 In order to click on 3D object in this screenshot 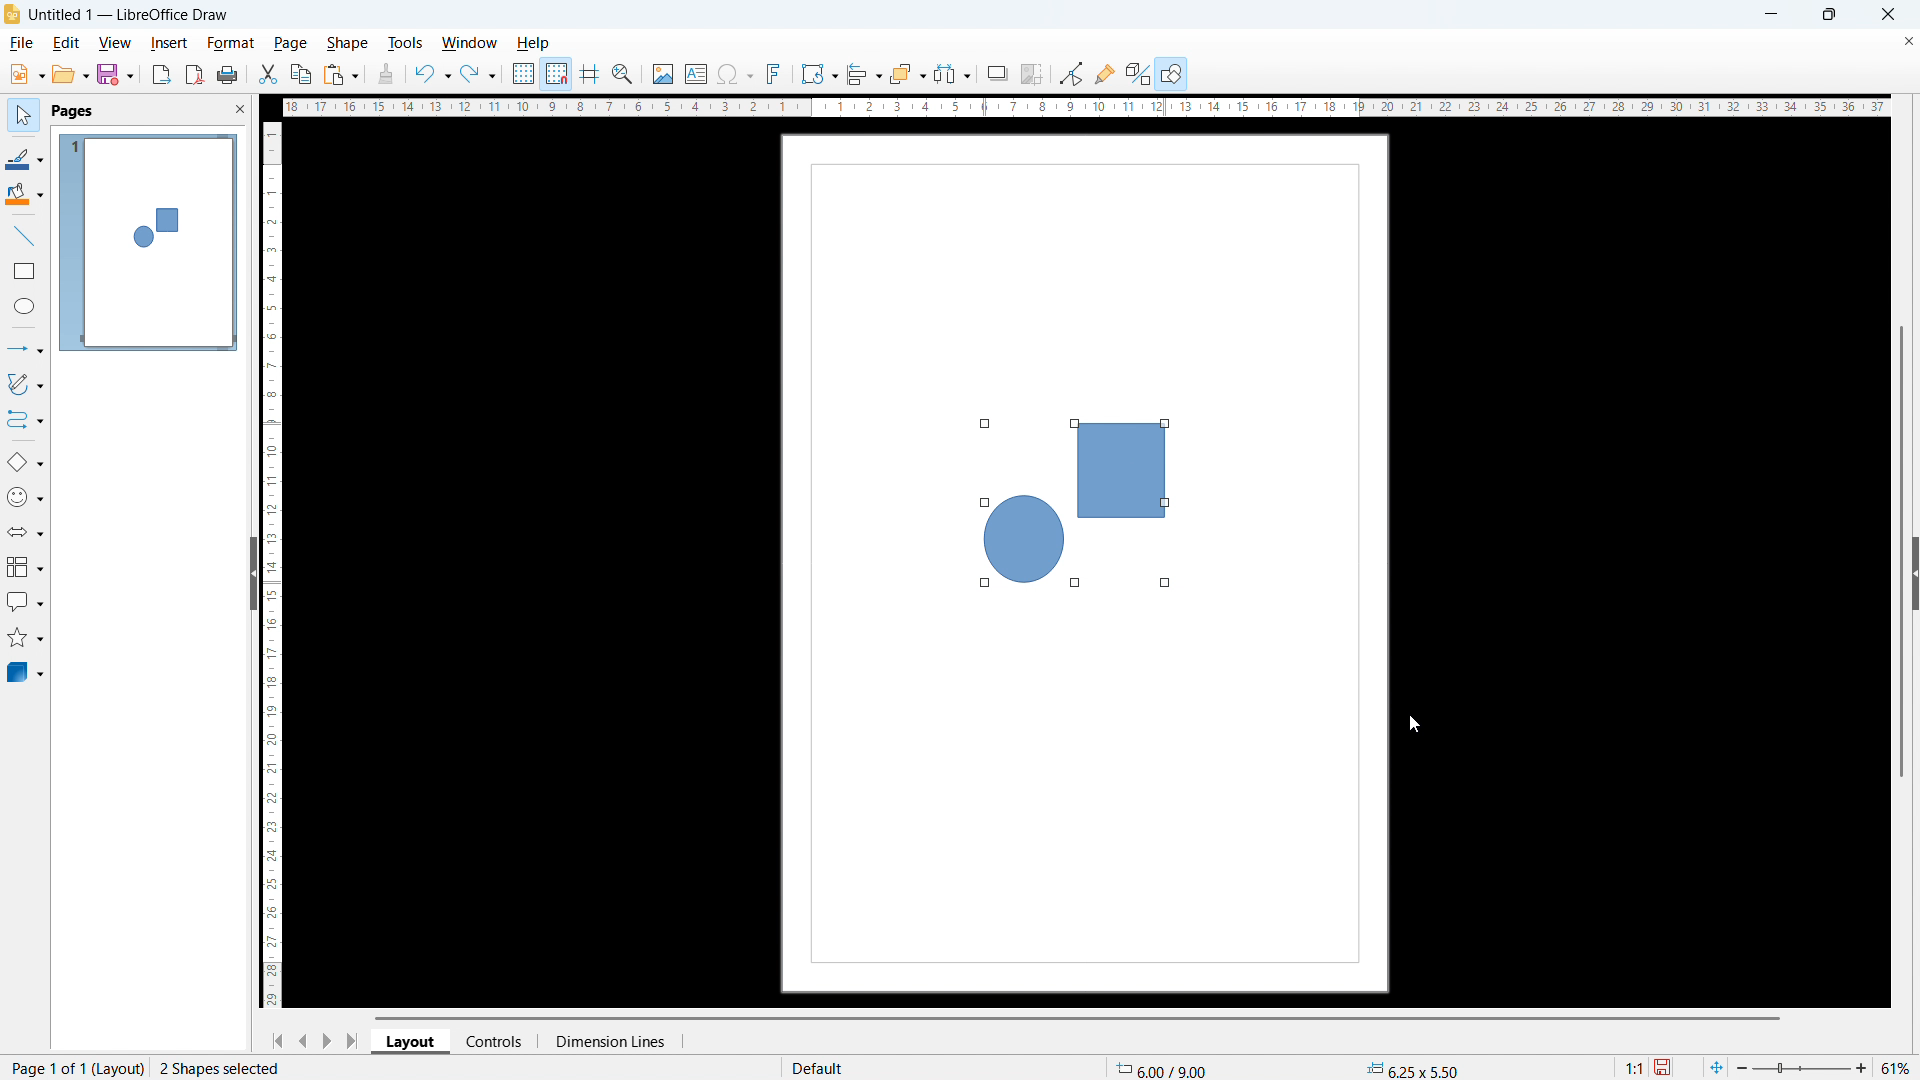, I will do `click(27, 673)`.